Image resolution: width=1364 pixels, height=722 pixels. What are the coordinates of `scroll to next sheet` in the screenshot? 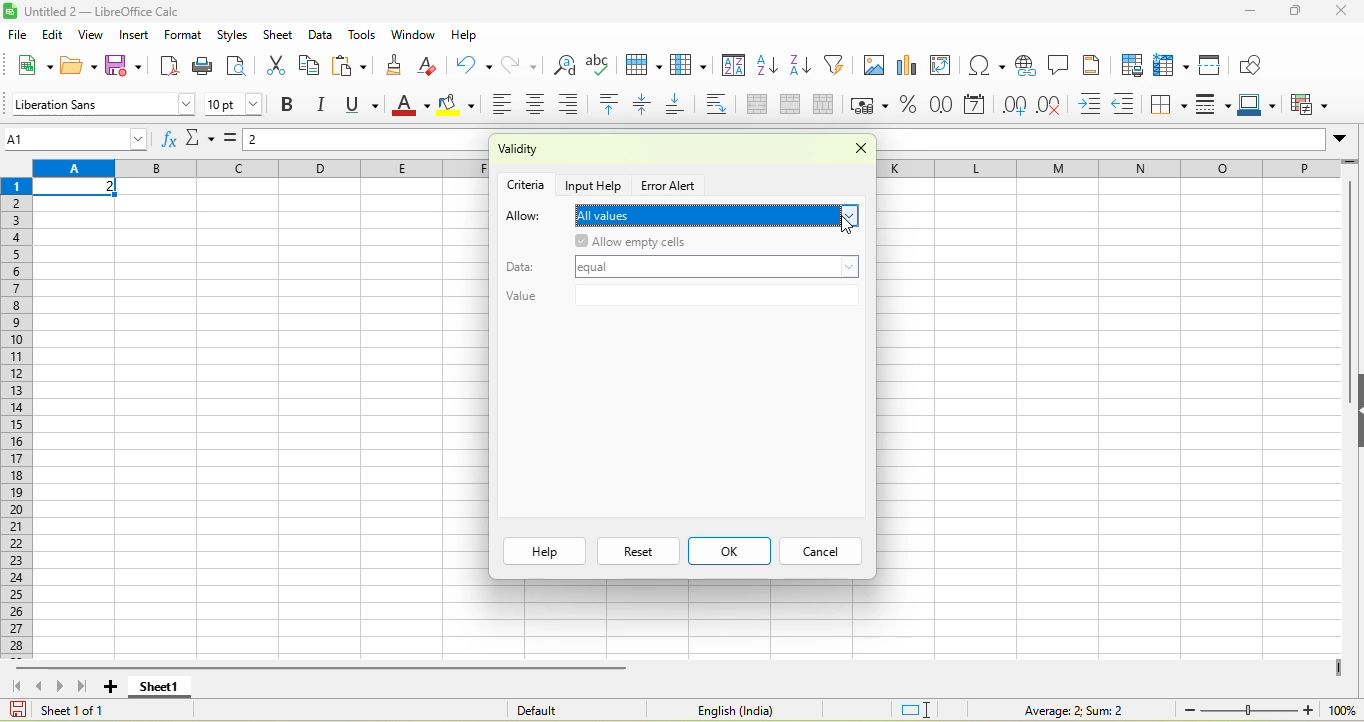 It's located at (63, 687).